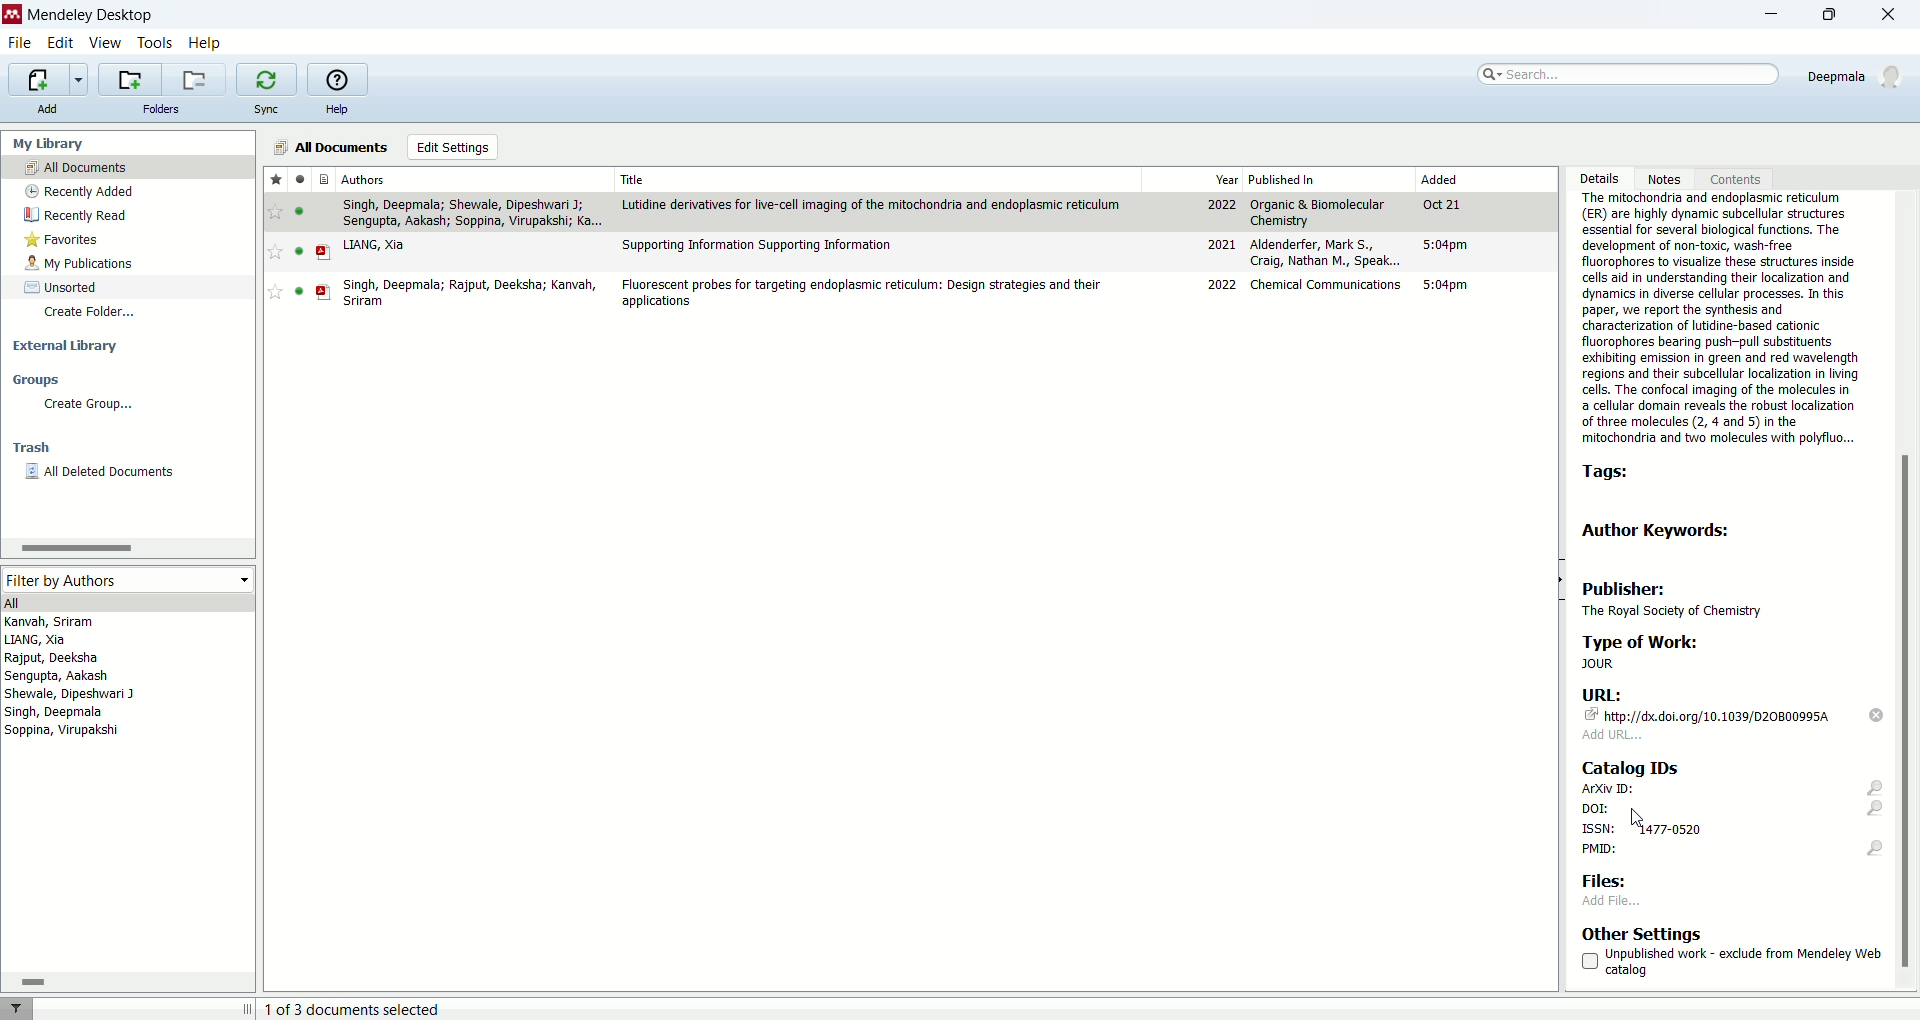  What do you see at coordinates (163, 109) in the screenshot?
I see `folders` at bounding box center [163, 109].